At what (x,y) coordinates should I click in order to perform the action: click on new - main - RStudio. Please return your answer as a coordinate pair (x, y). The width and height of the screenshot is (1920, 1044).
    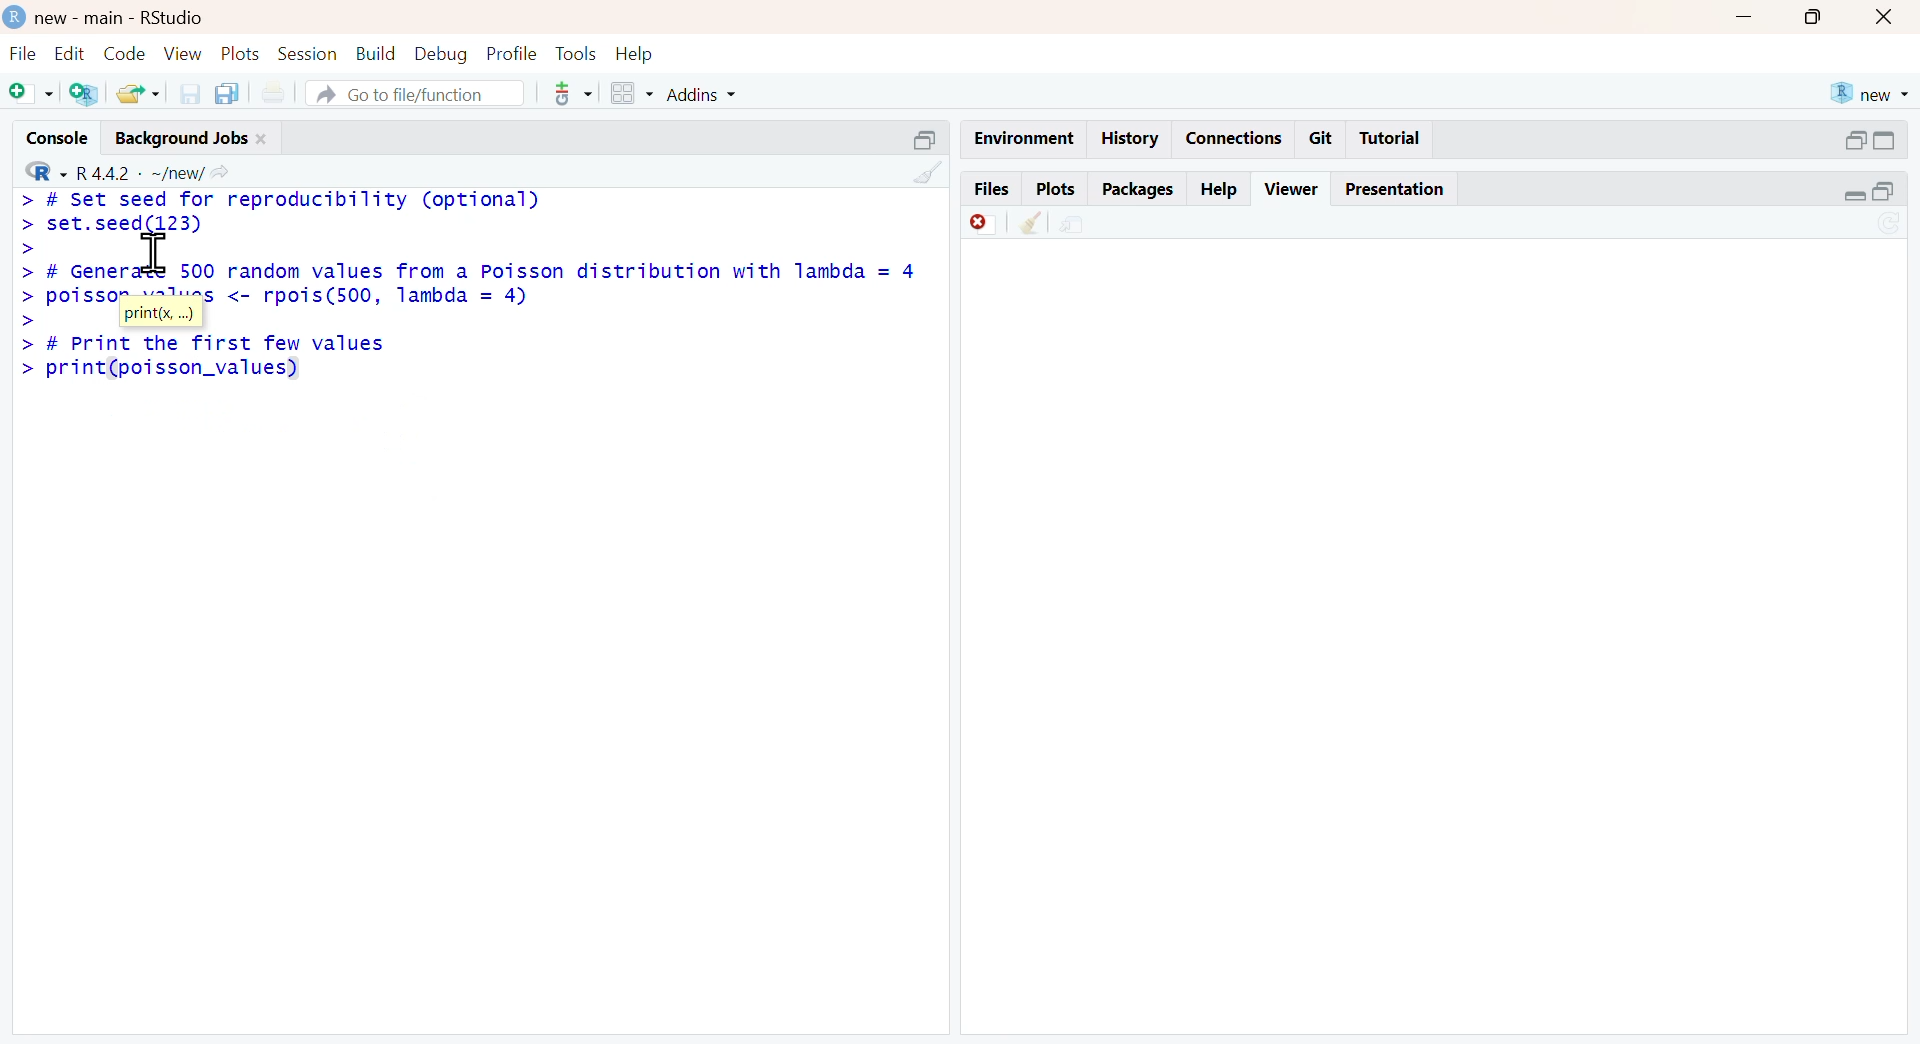
    Looking at the image, I should click on (119, 19).